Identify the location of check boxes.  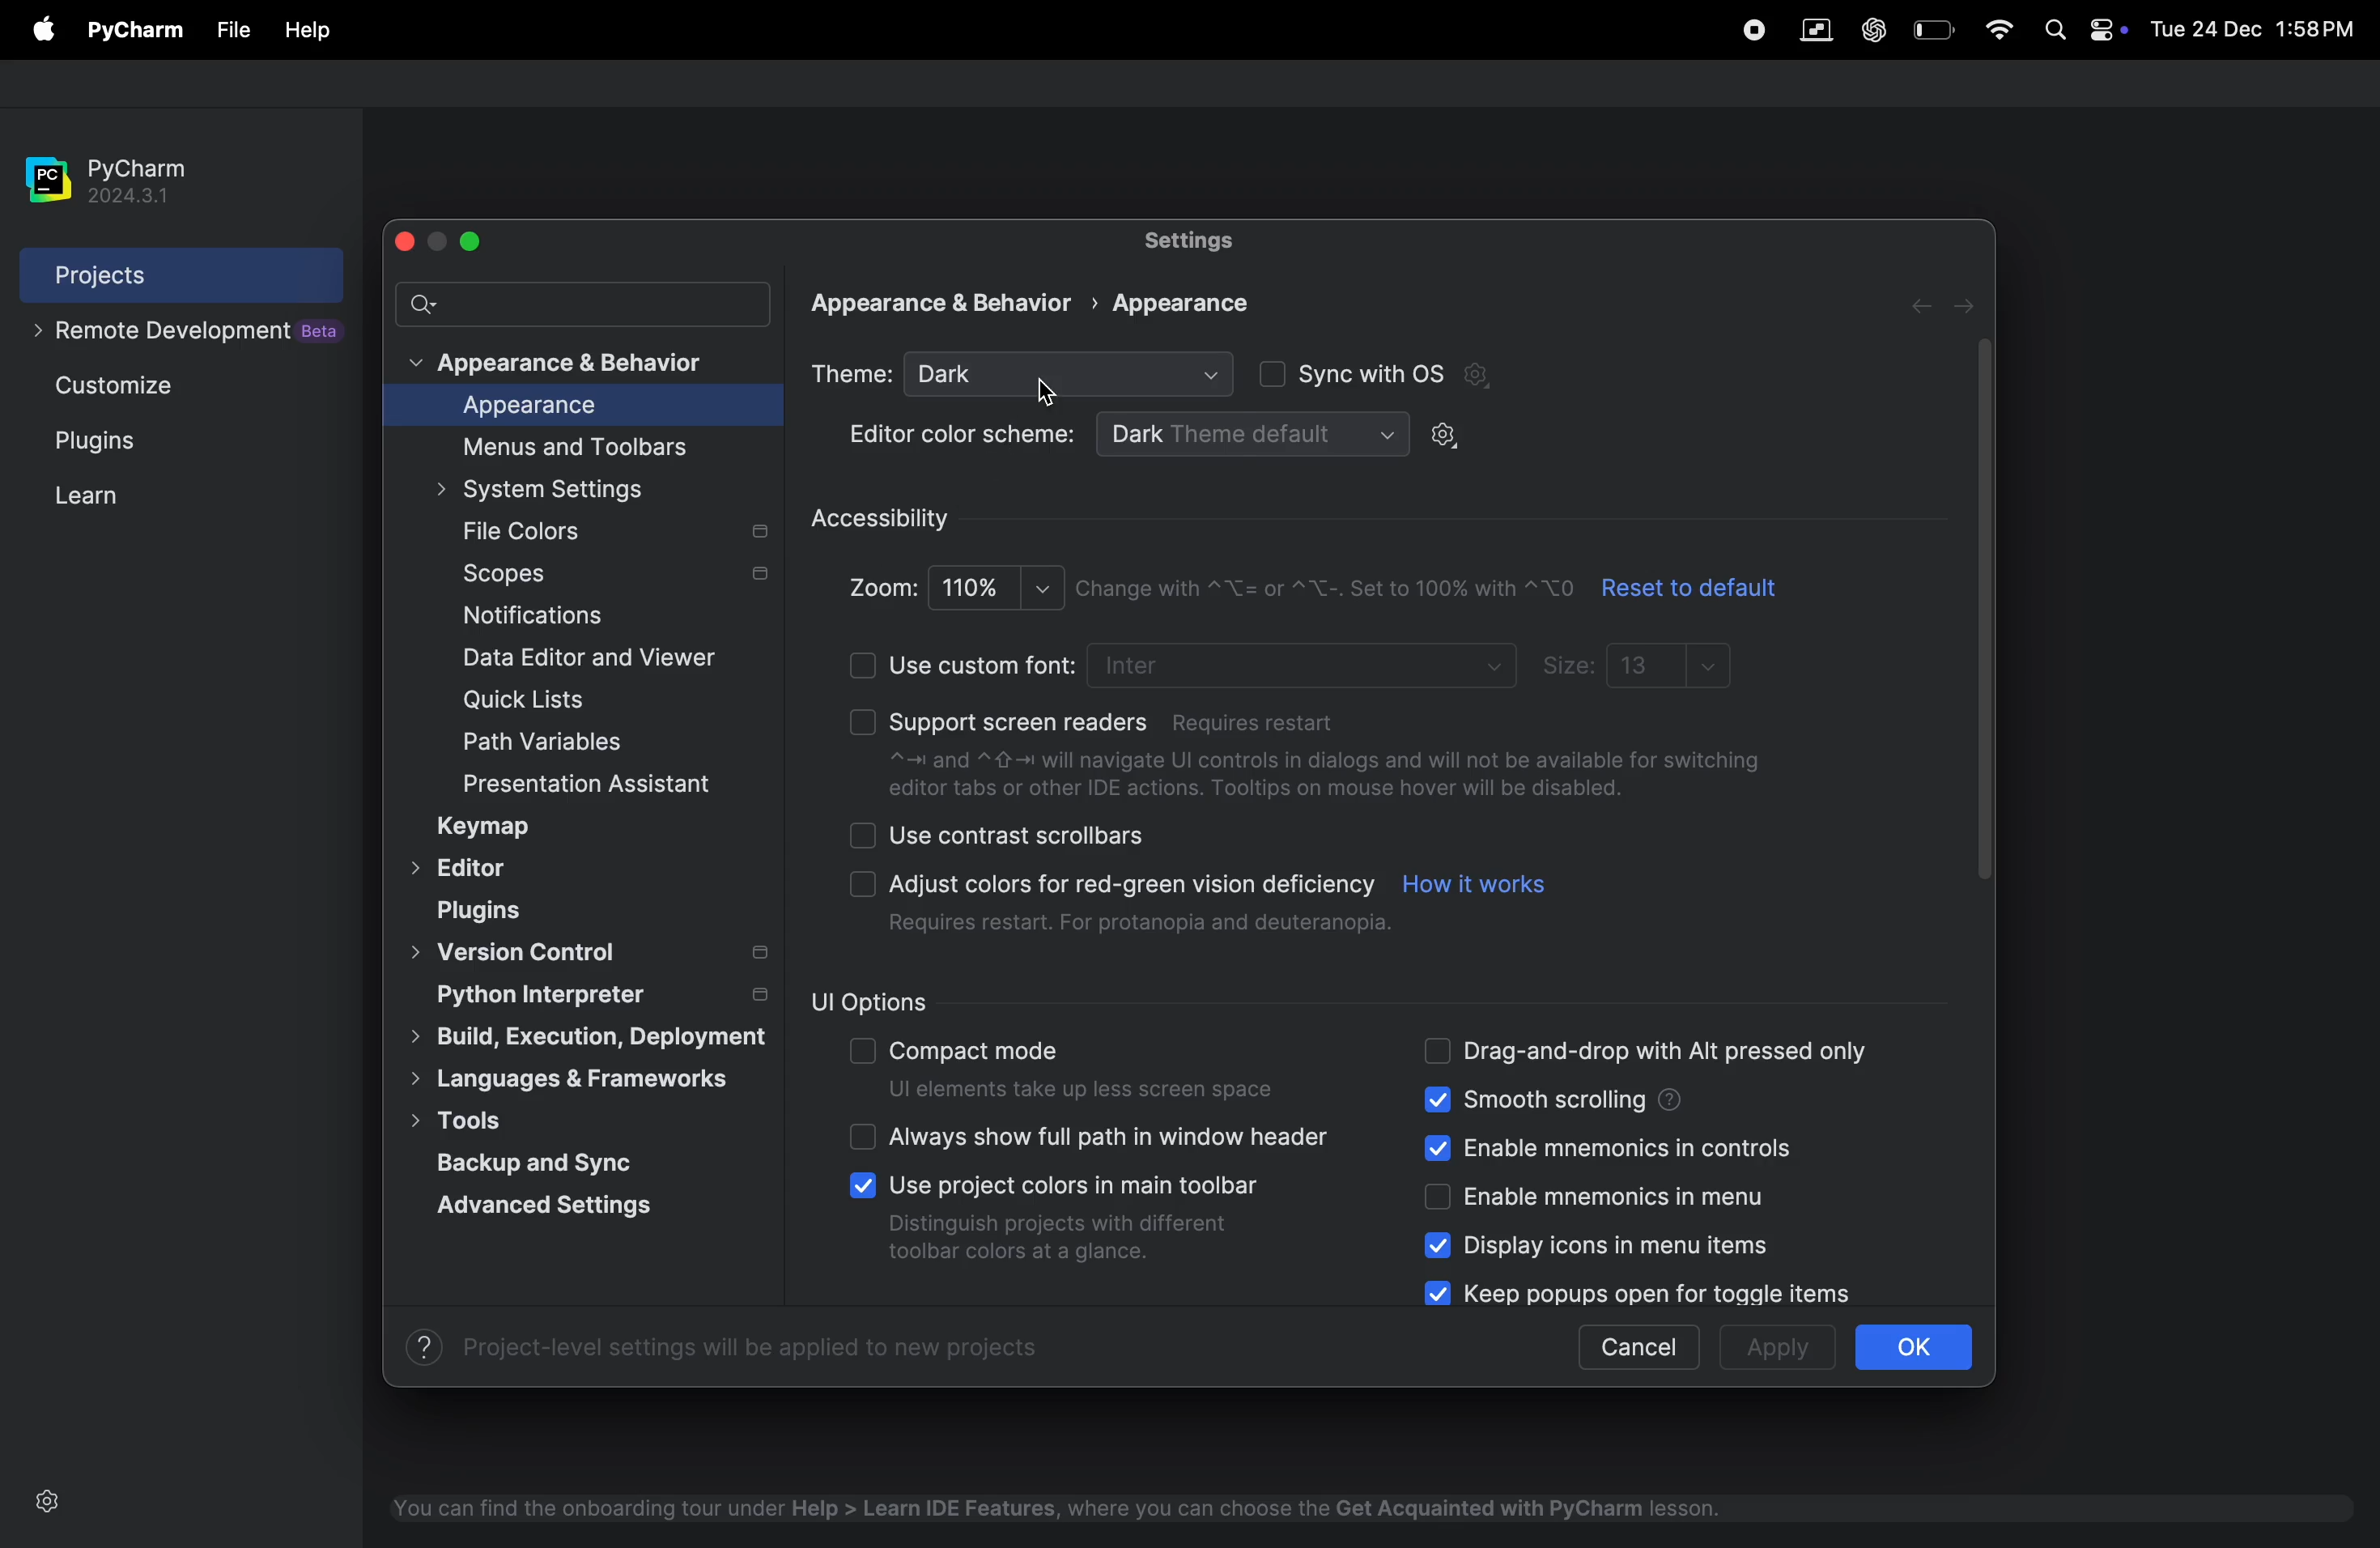
(865, 1188).